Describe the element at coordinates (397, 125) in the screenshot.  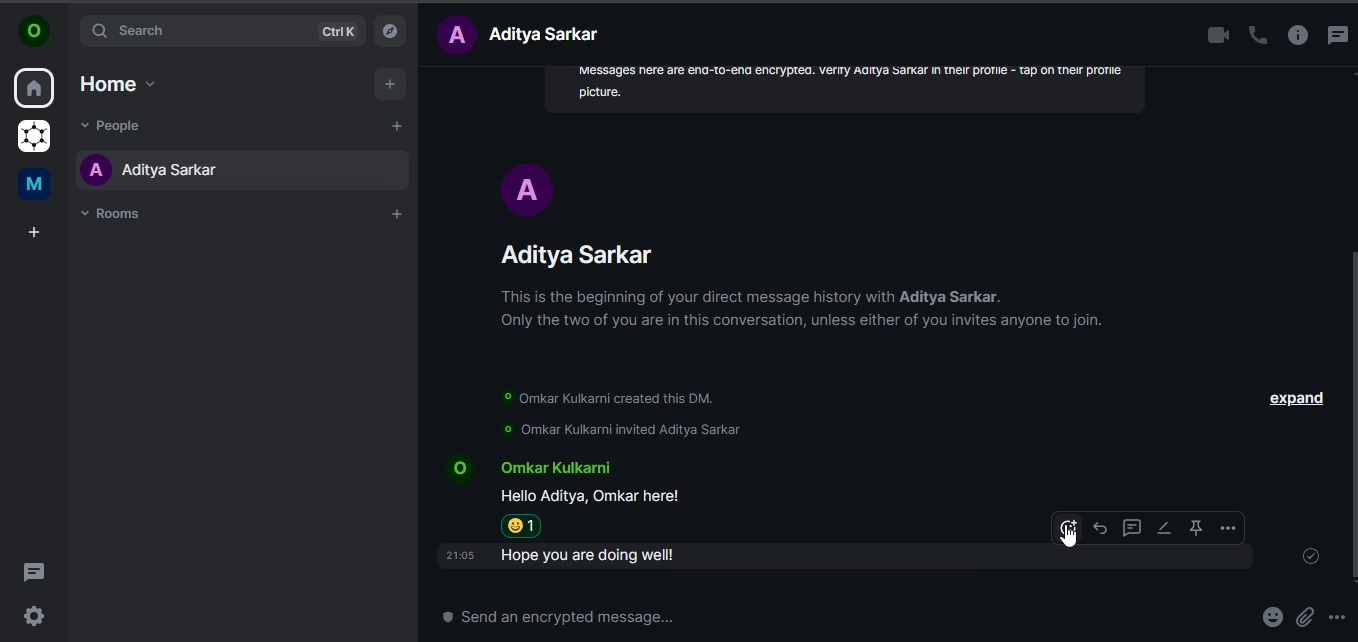
I see `start chat` at that location.